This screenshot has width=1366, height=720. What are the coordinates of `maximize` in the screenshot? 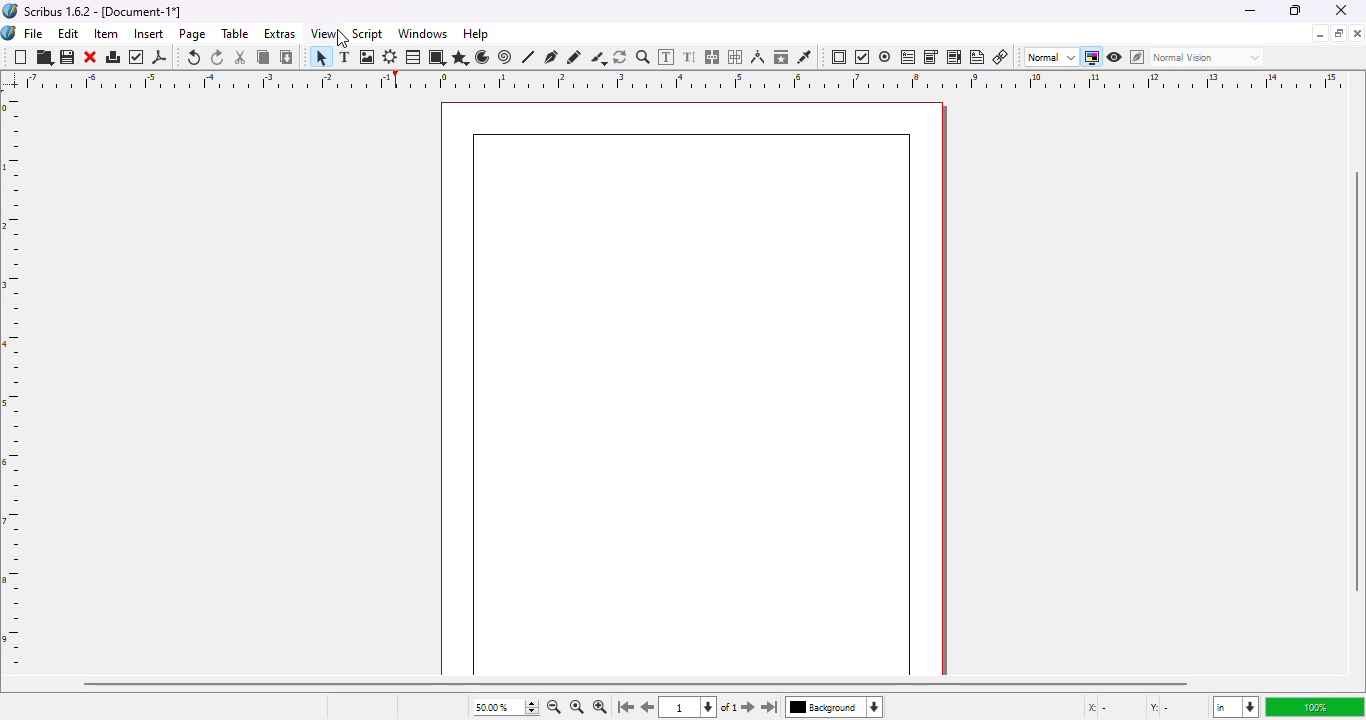 It's located at (1339, 33).